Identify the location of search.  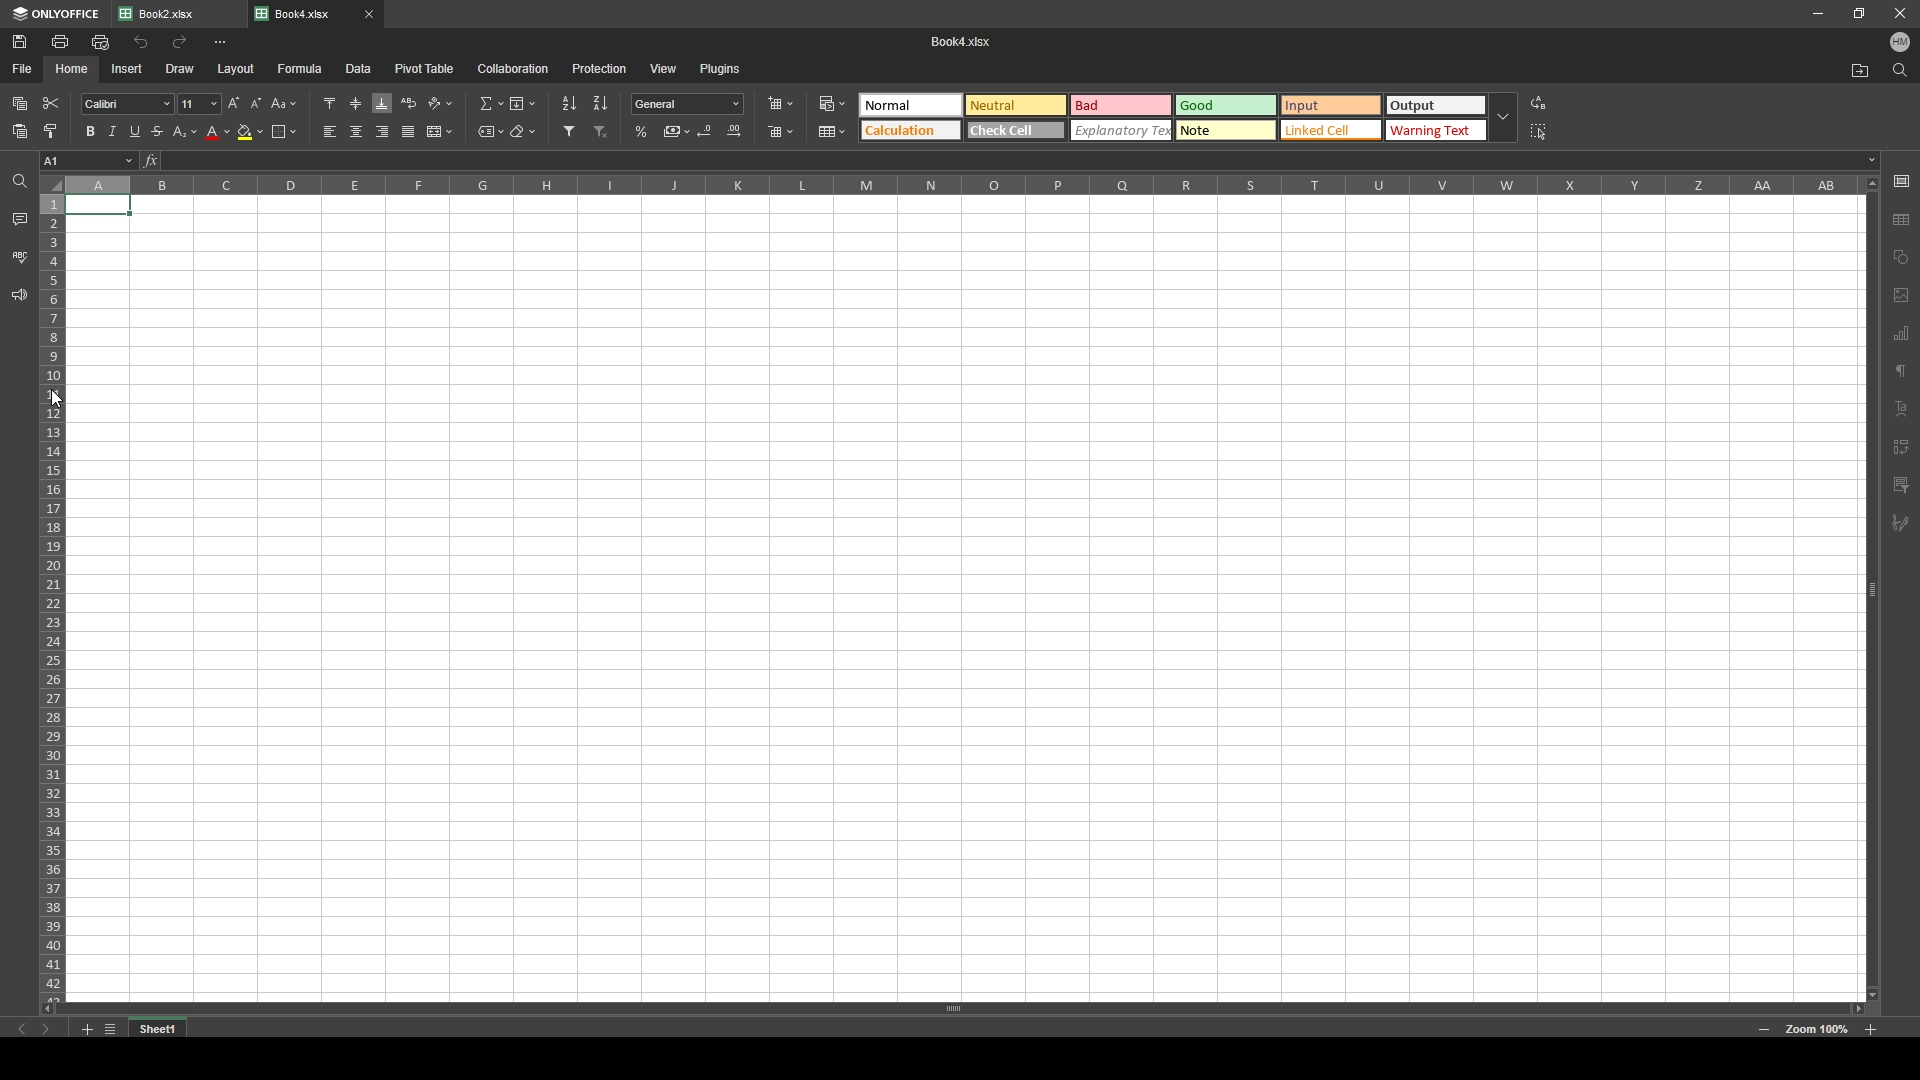
(1901, 71).